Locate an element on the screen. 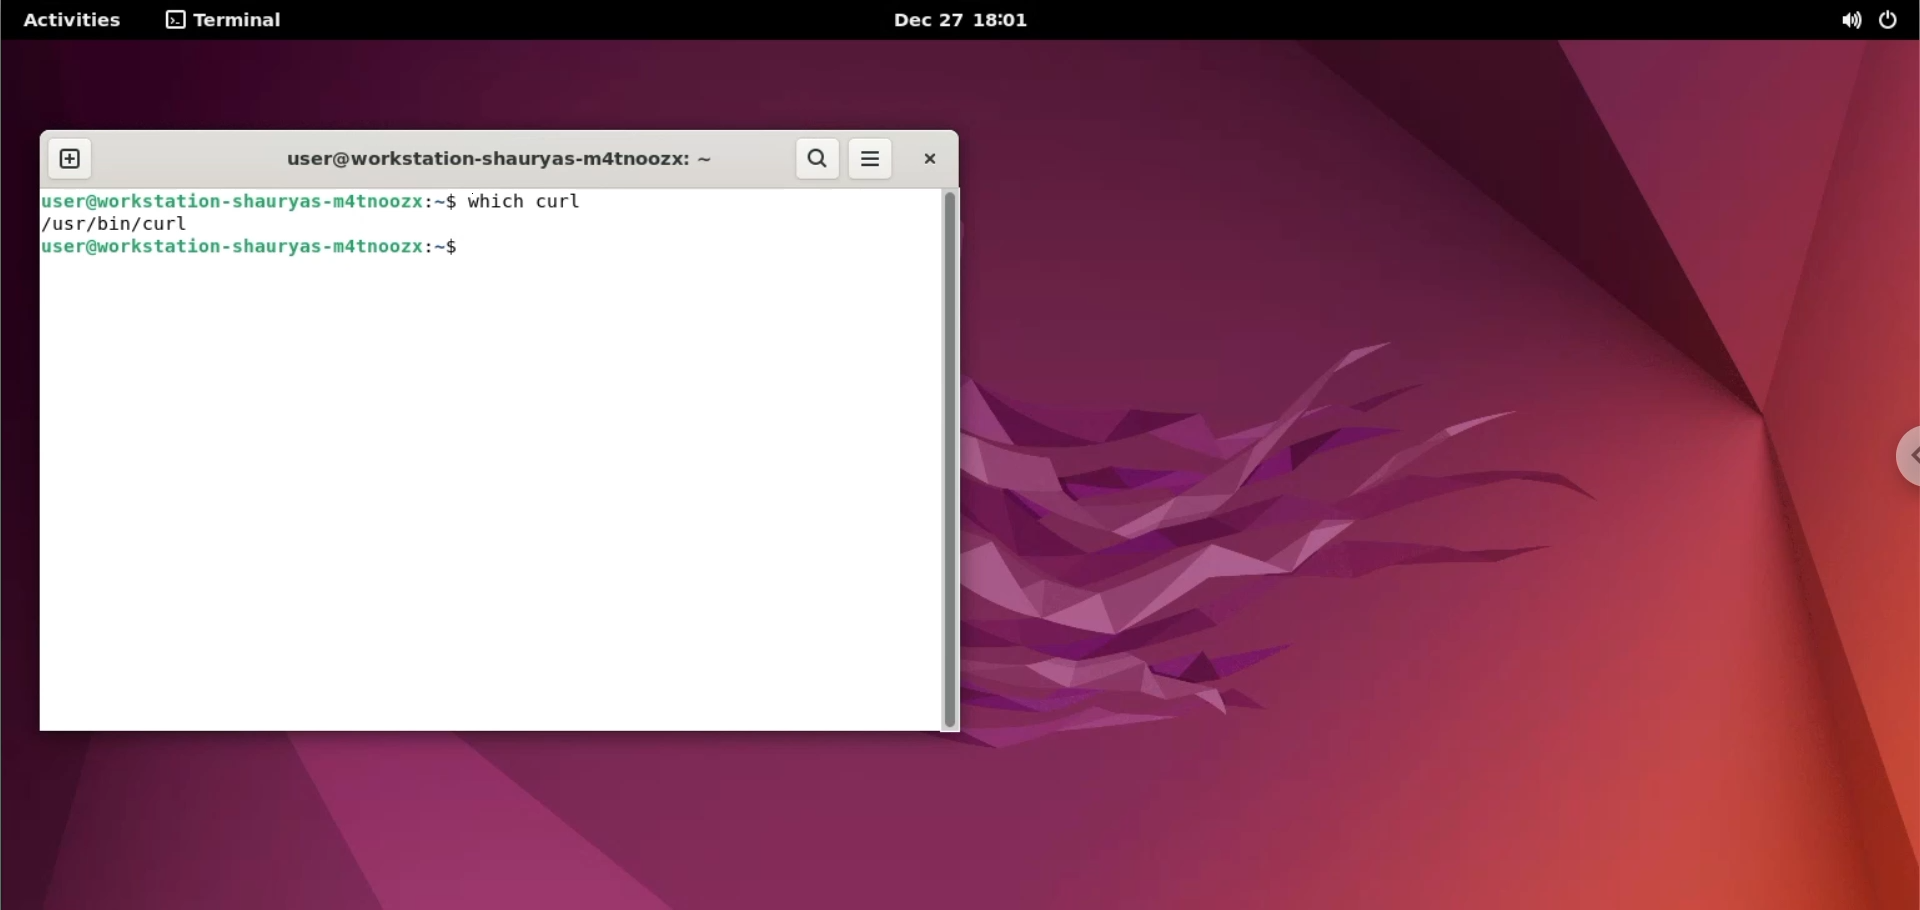 This screenshot has height=910, width=1920. terminal menu is located at coordinates (231, 21).